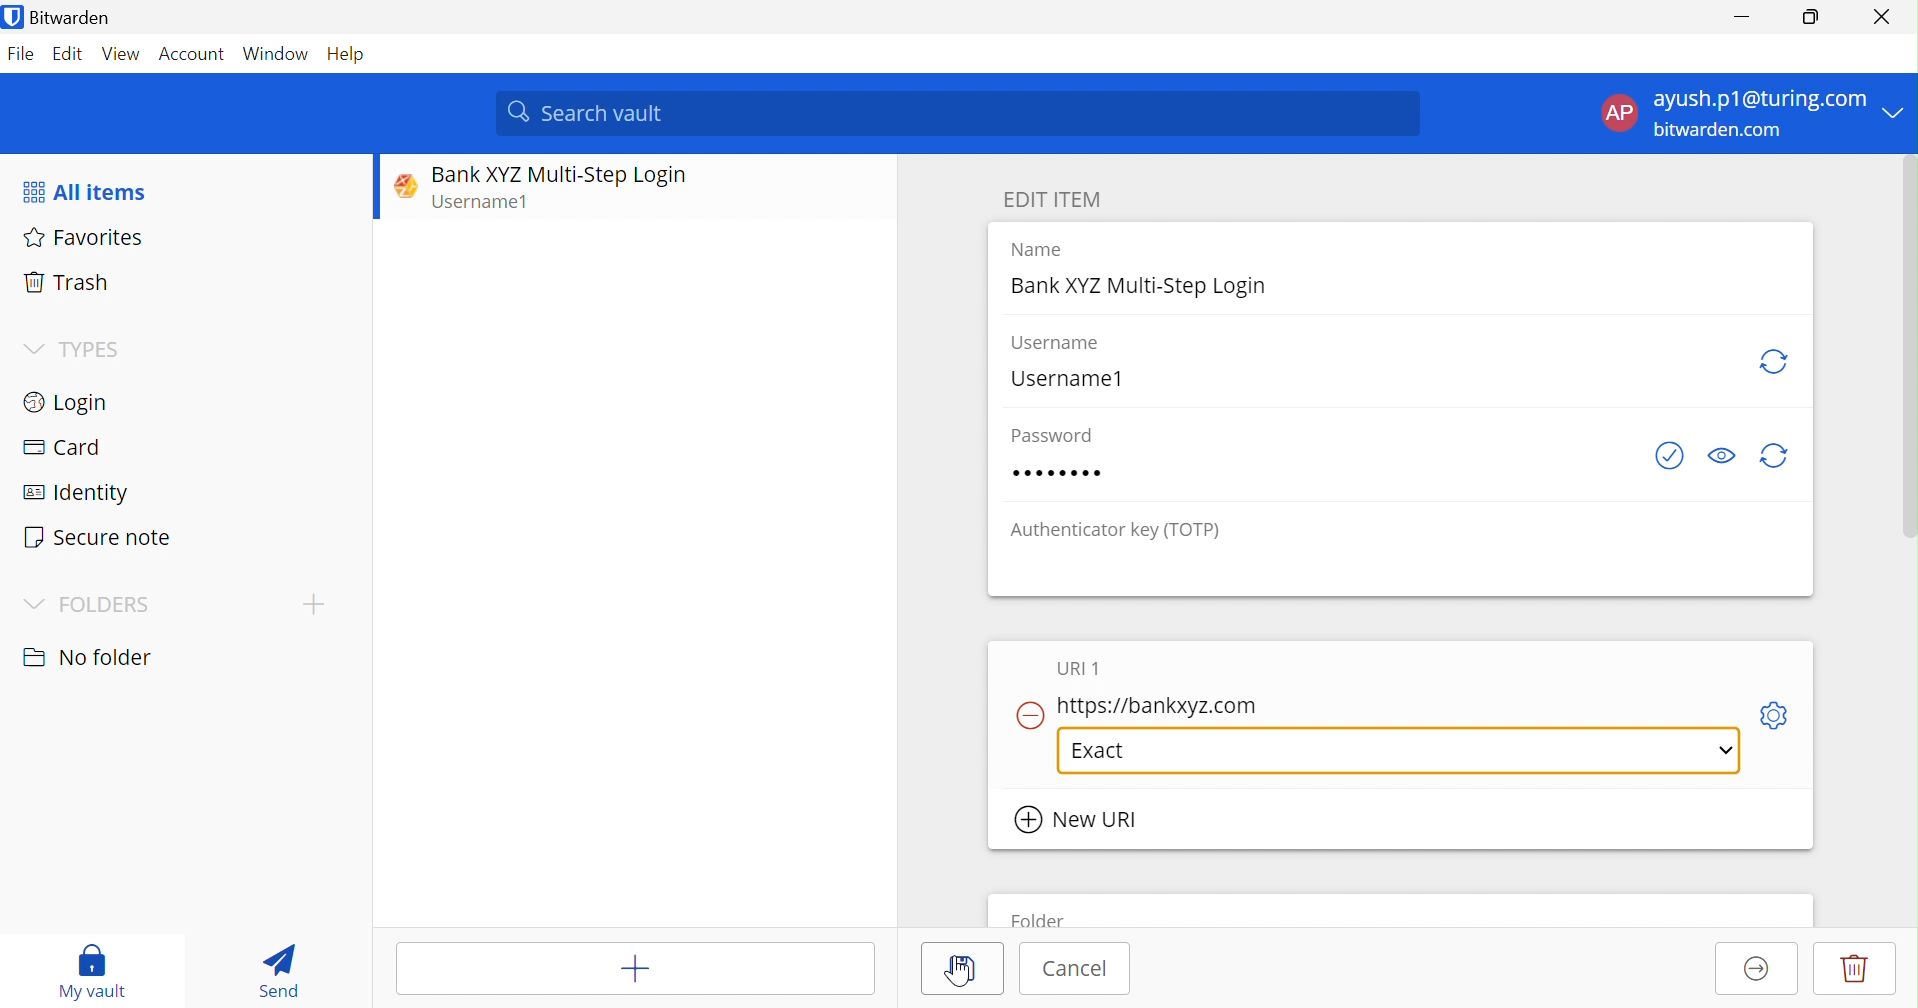 The width and height of the screenshot is (1918, 1008). What do you see at coordinates (32, 348) in the screenshot?
I see `Drop Down` at bounding box center [32, 348].